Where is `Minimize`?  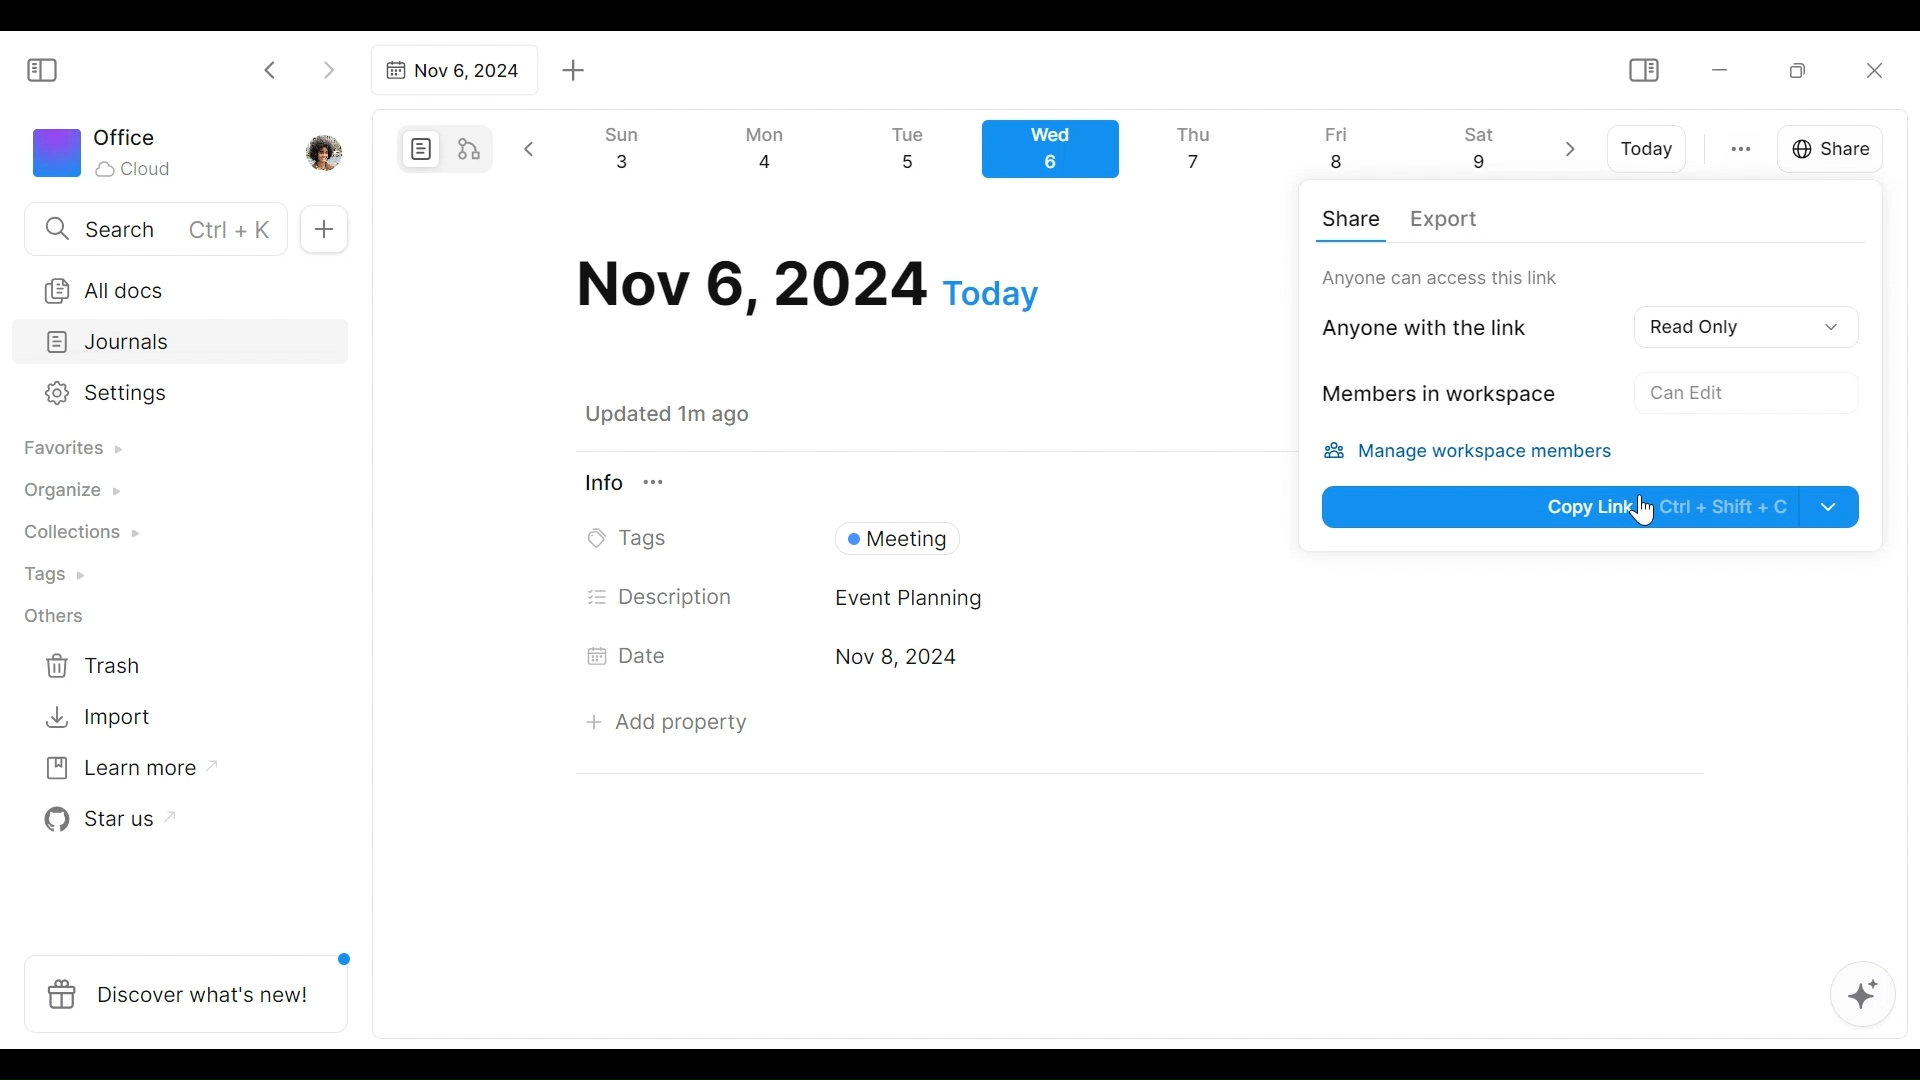
Minimize is located at coordinates (1720, 68).